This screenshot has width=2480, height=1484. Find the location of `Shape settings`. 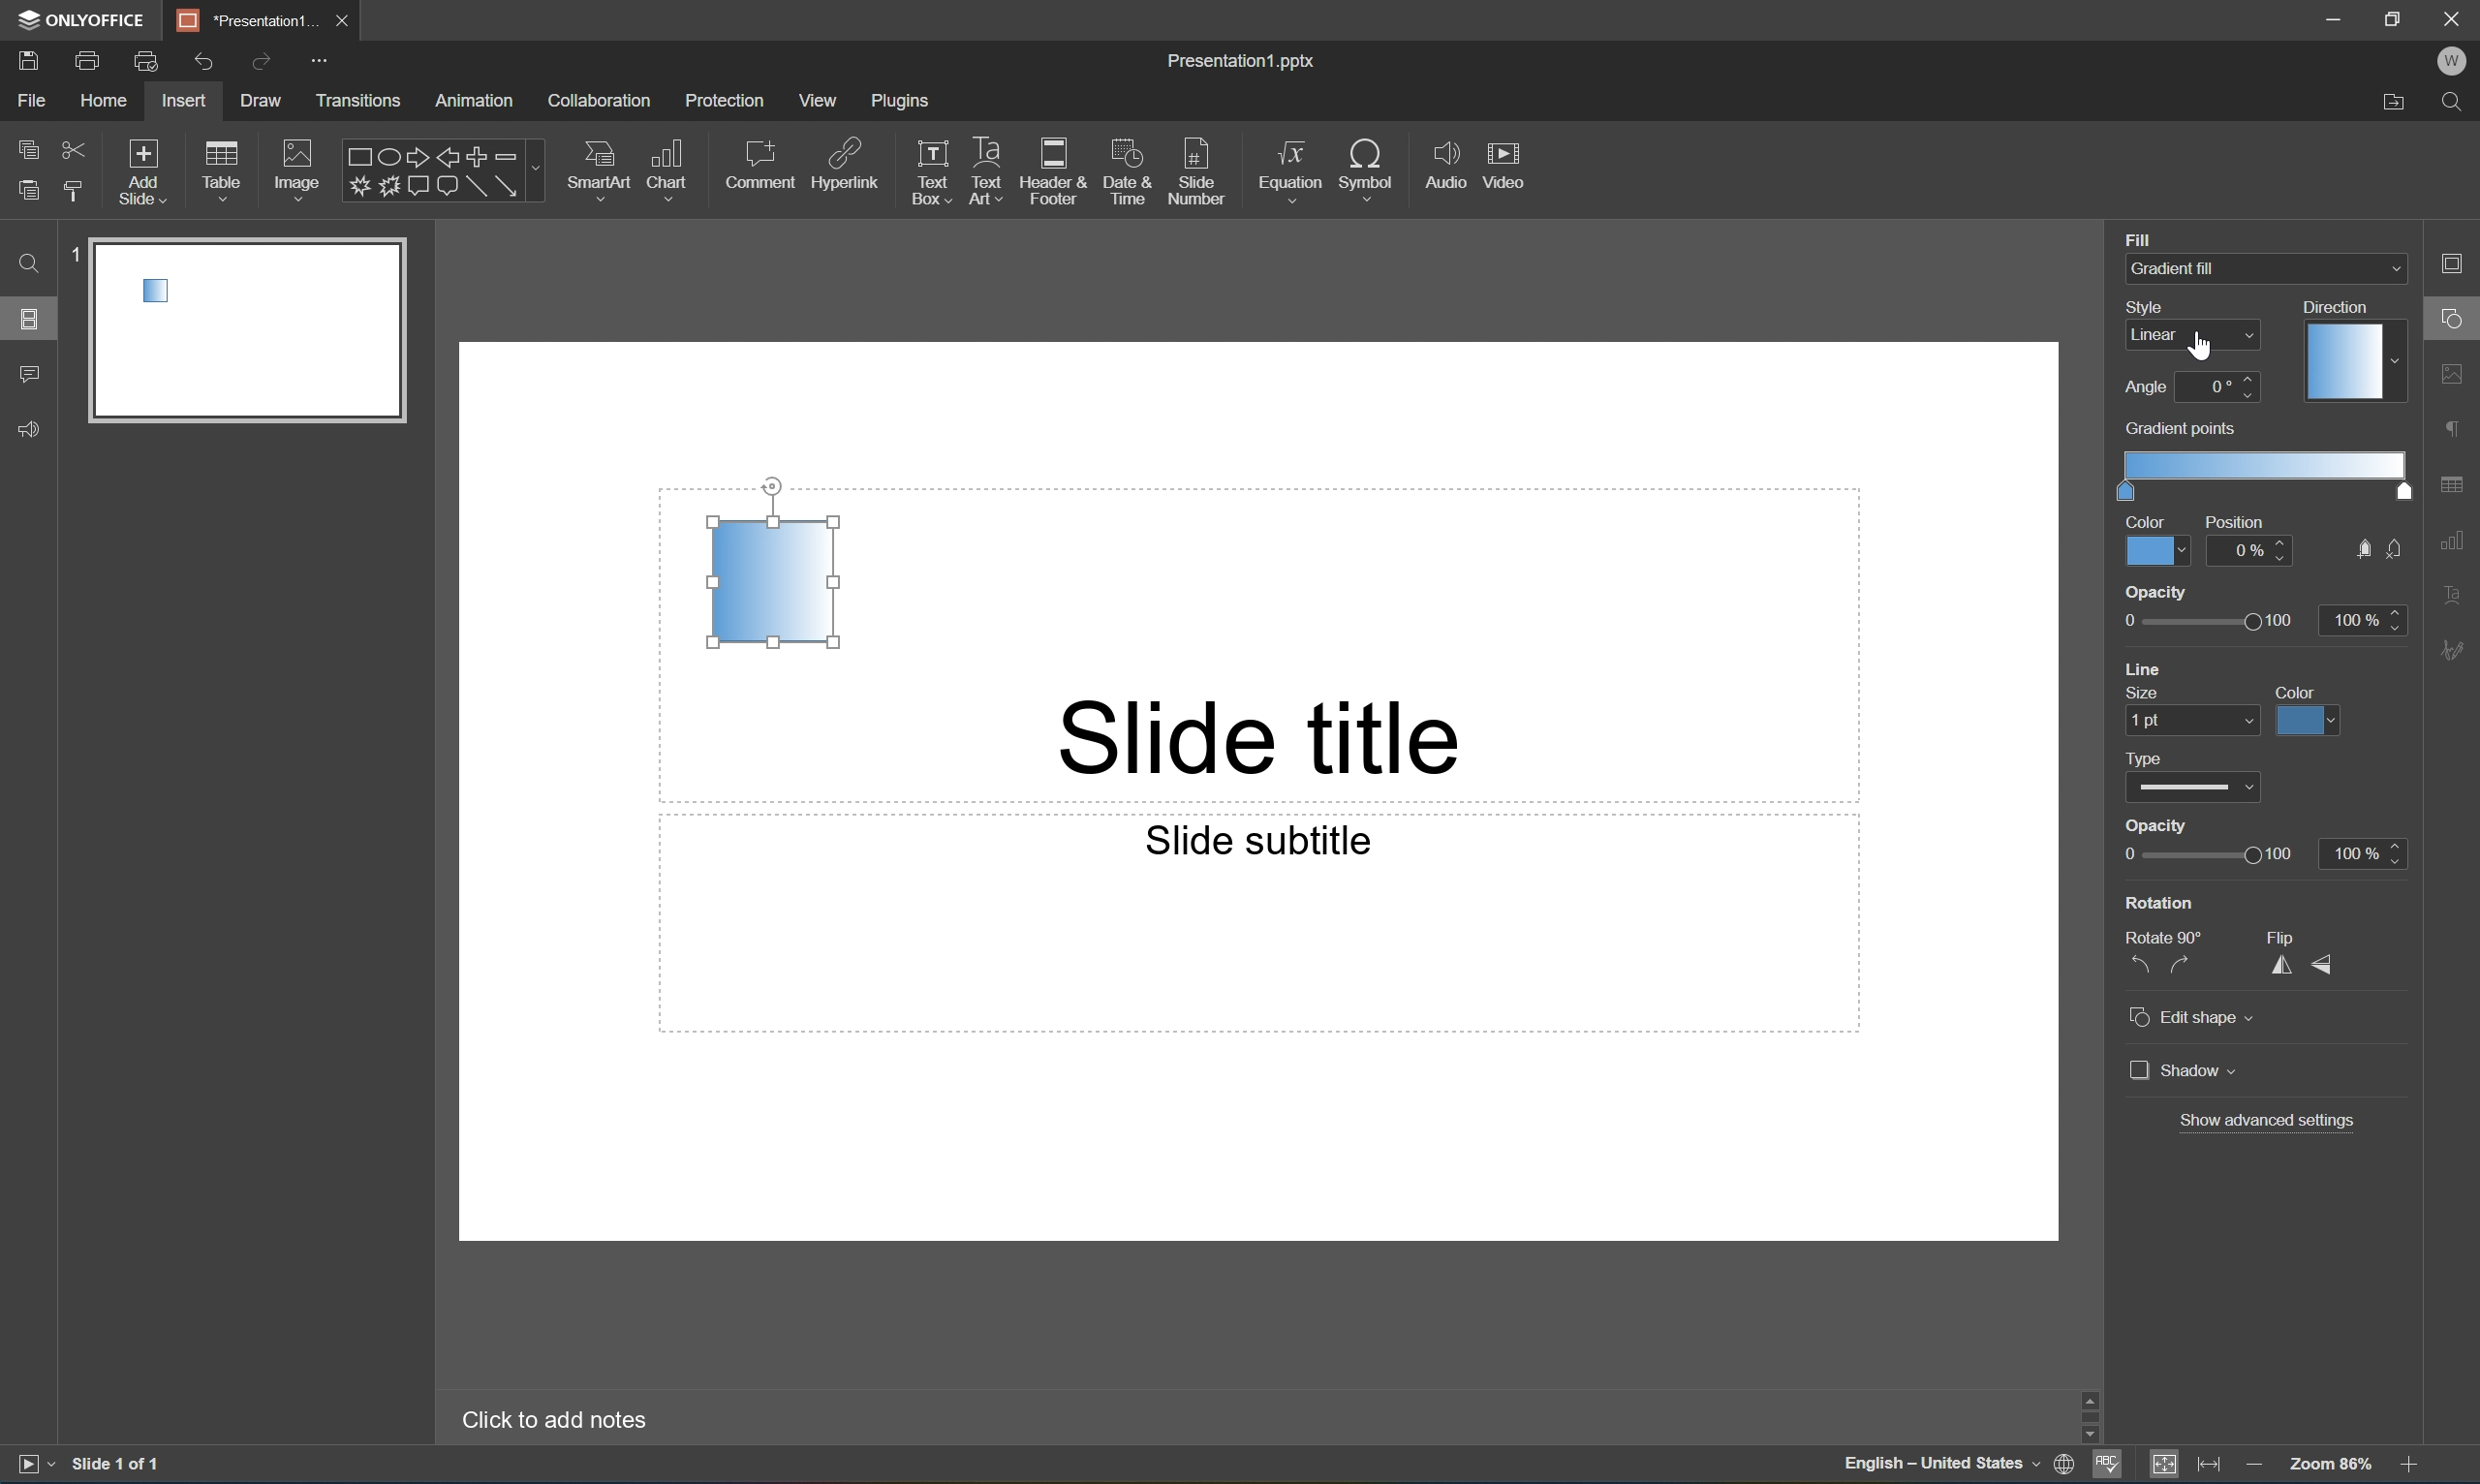

Shape settings is located at coordinates (2460, 317).